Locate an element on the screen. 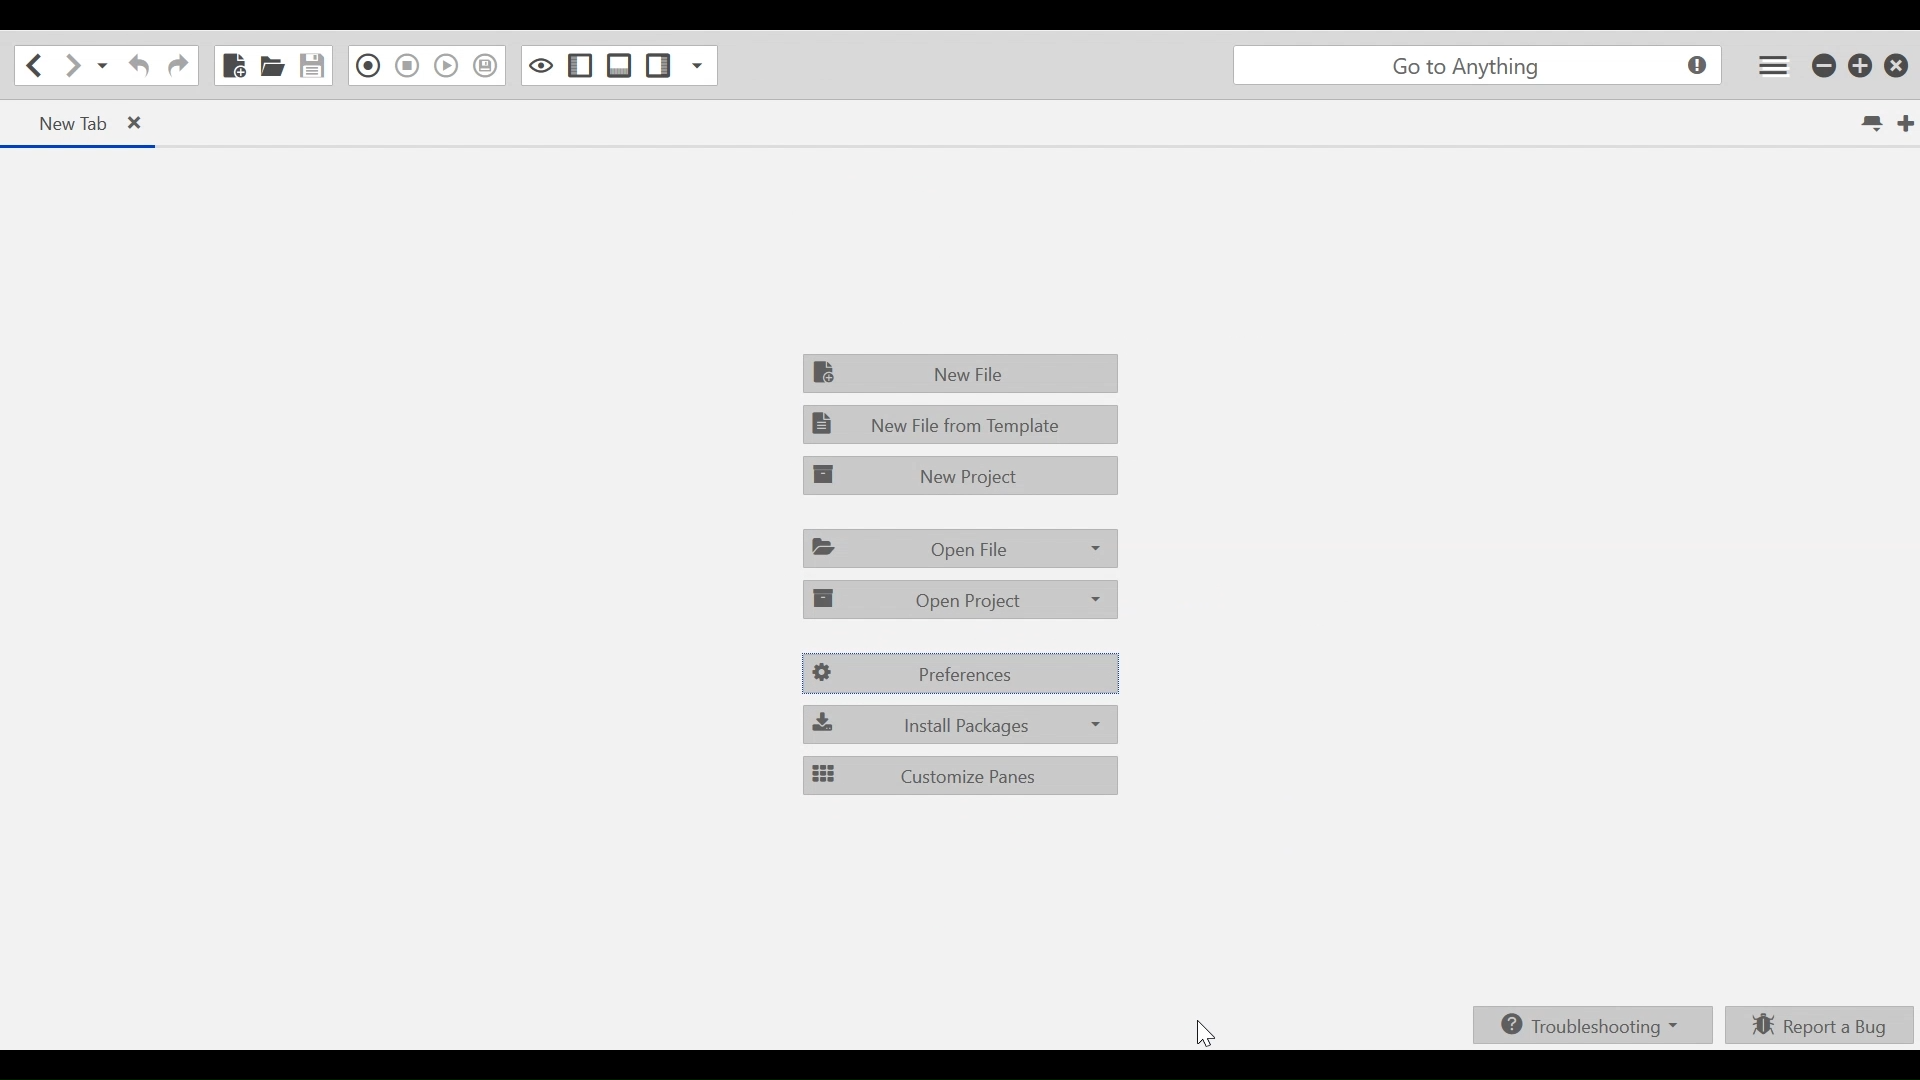  Open File is located at coordinates (271, 66).